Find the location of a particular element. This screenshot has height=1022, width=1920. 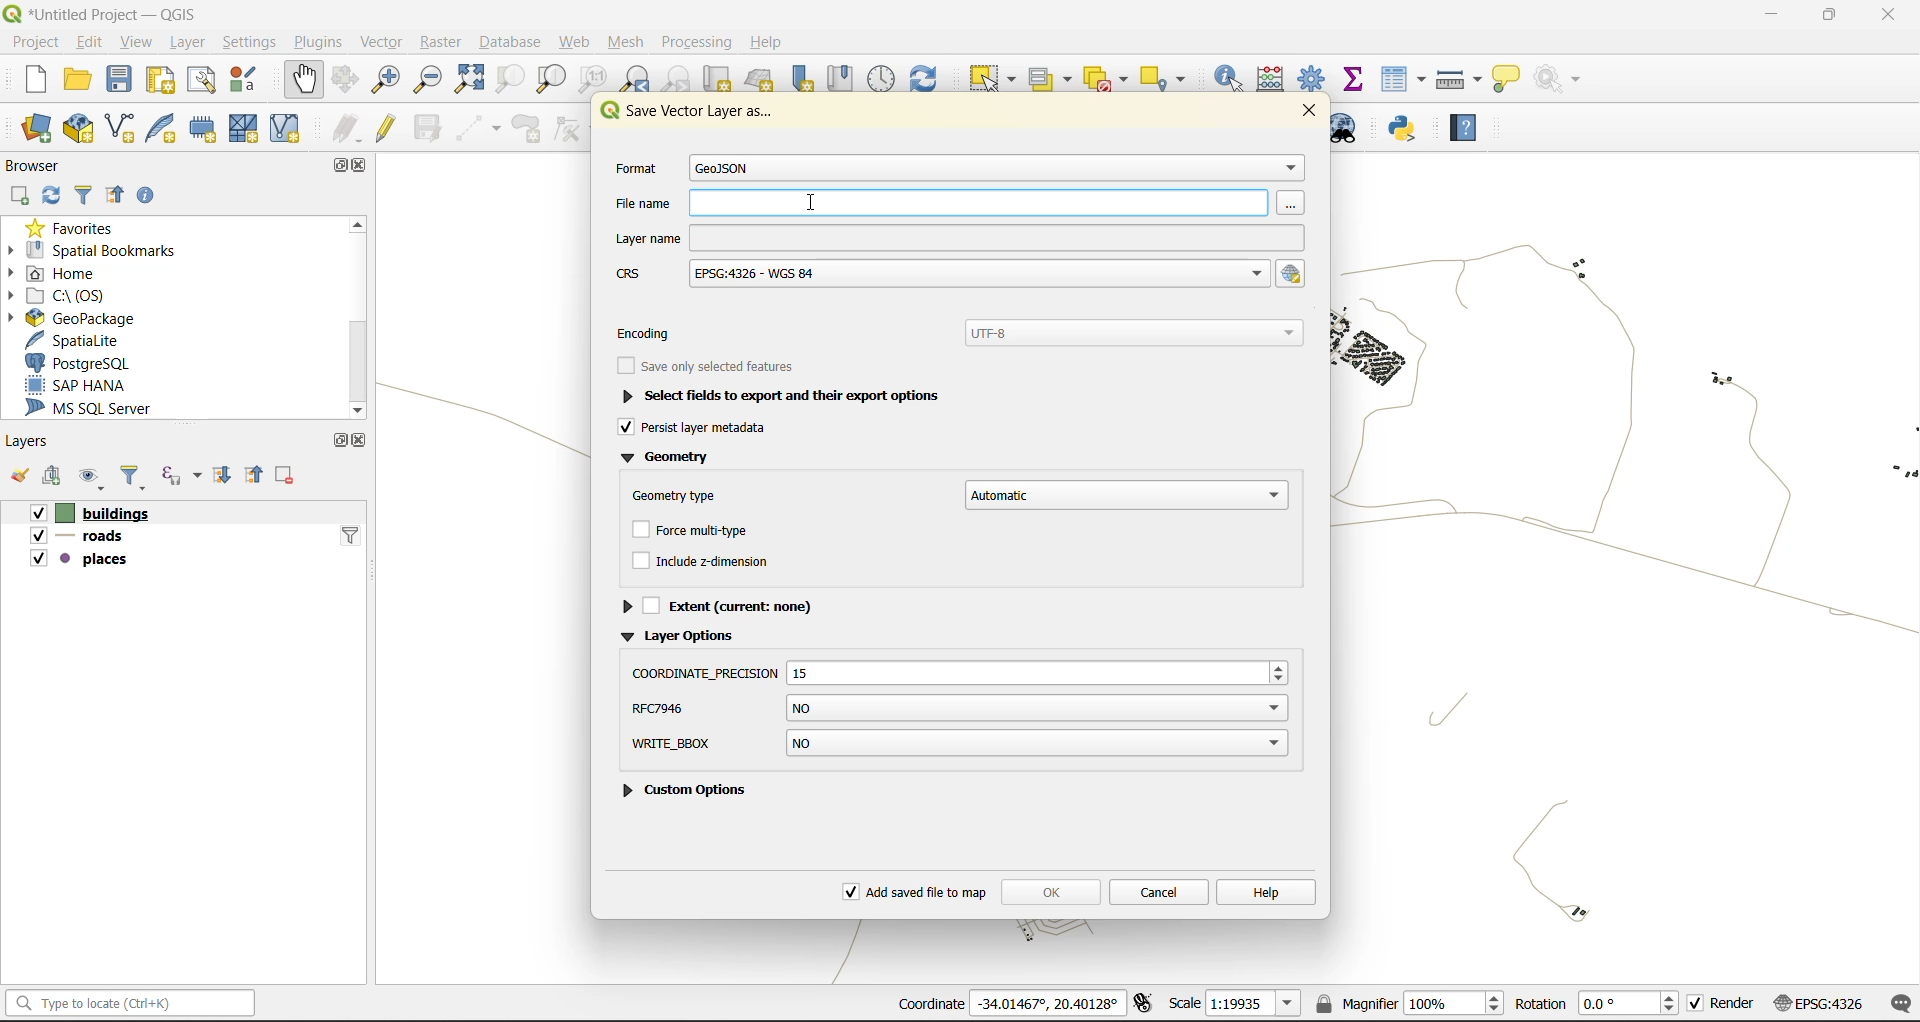

toggle extents is located at coordinates (1147, 1004).